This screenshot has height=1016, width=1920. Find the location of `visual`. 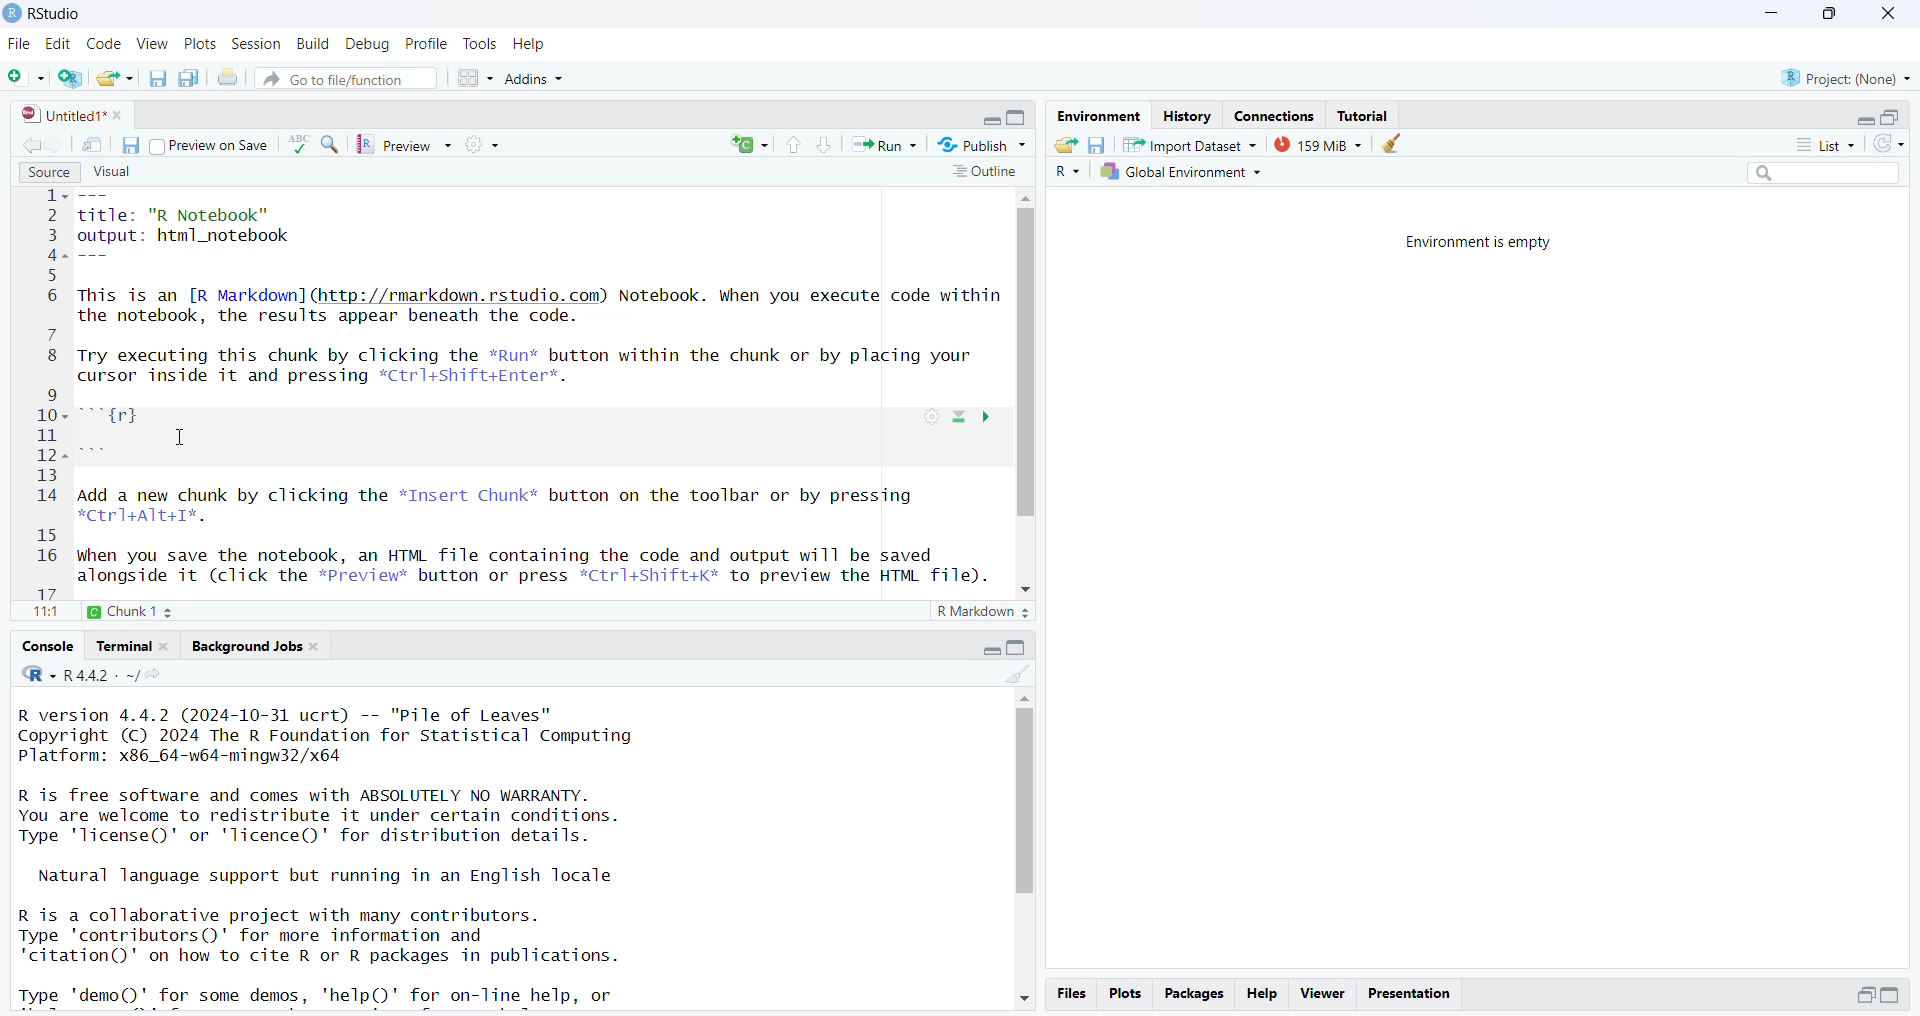

visual is located at coordinates (110, 170).